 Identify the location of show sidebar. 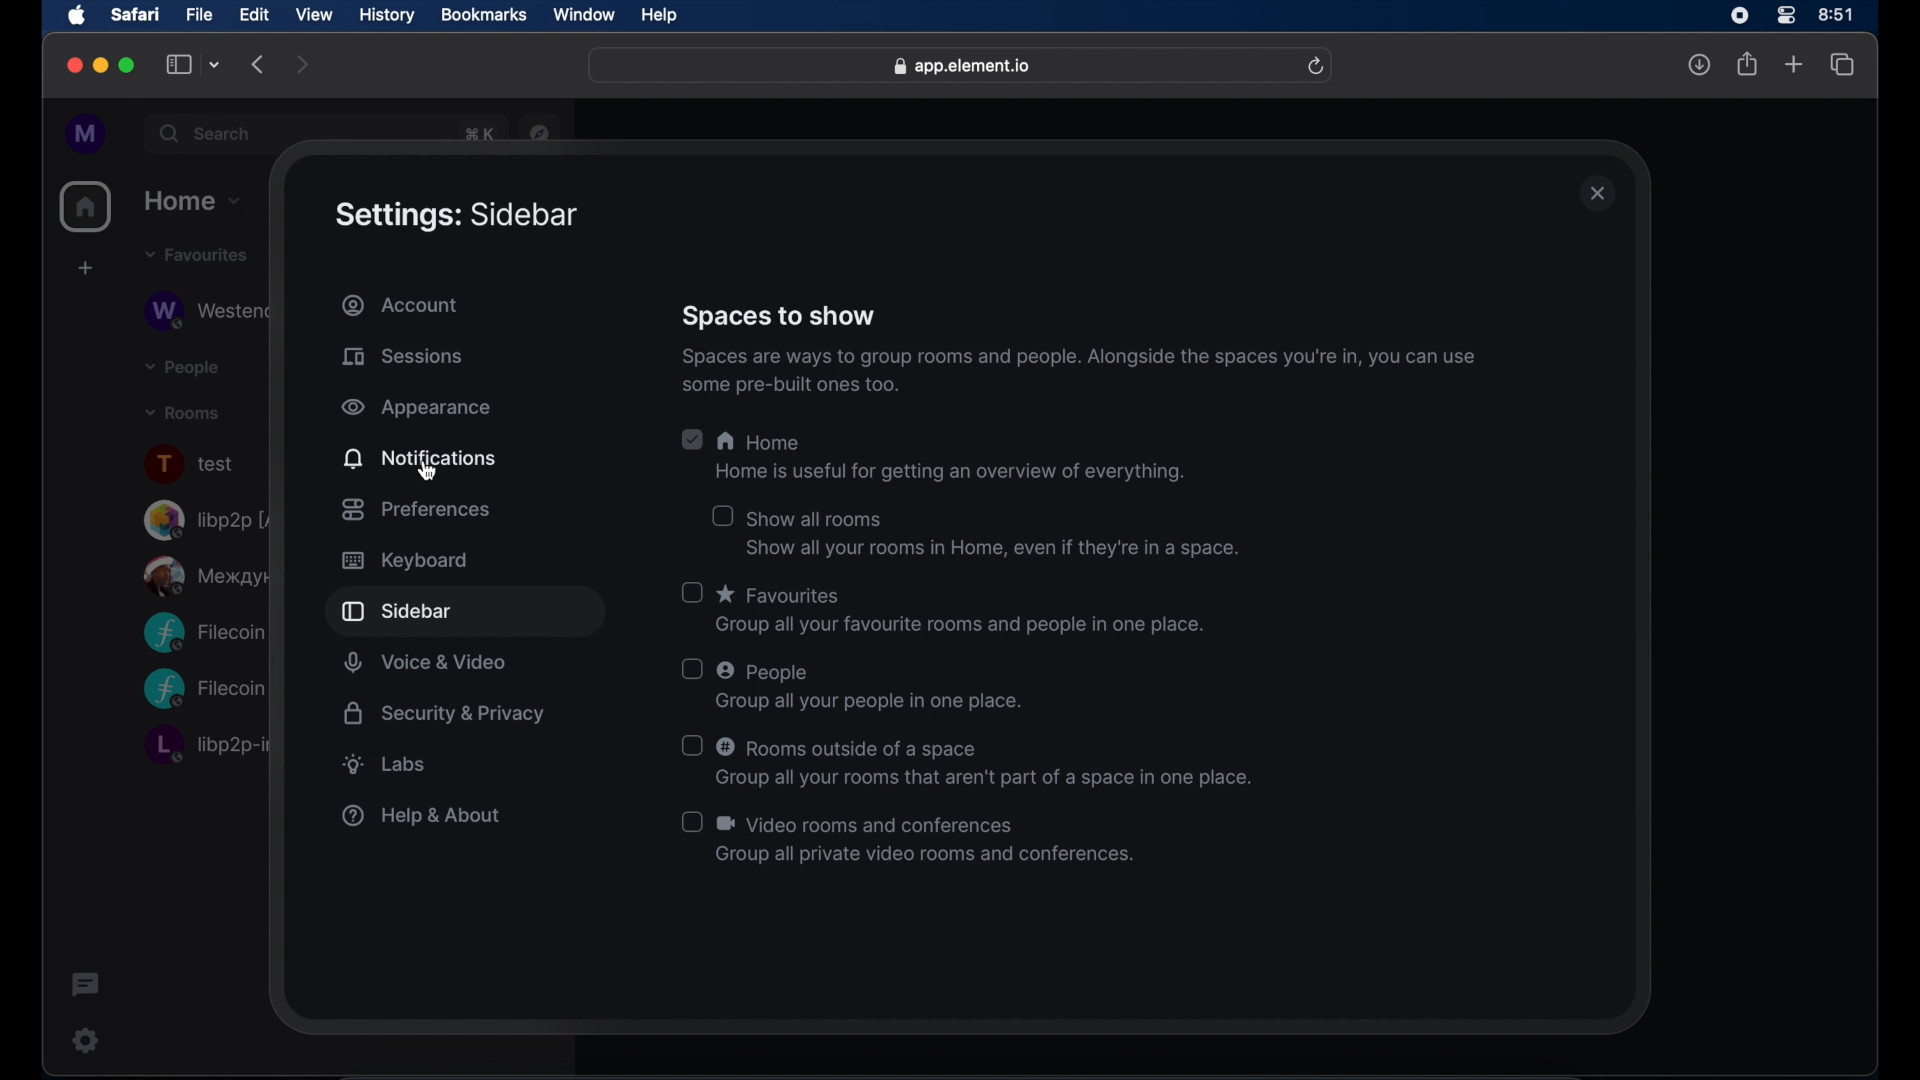
(180, 65).